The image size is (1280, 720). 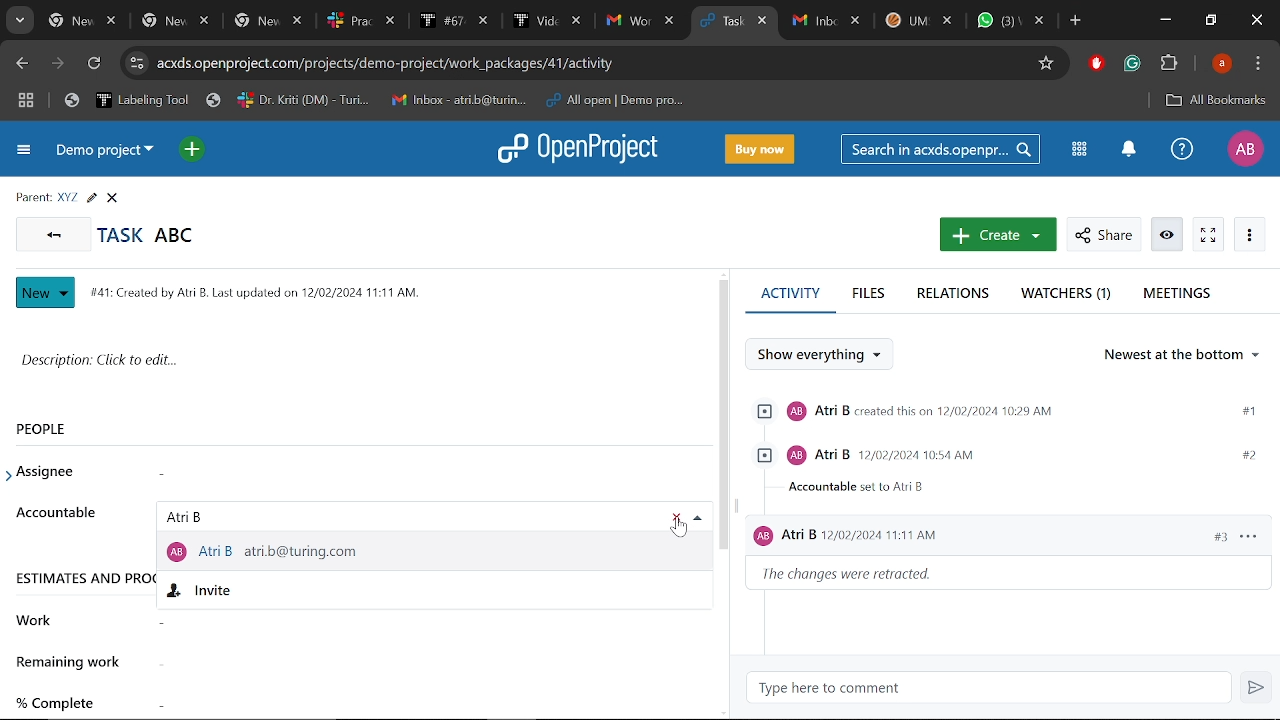 I want to click on Other tabs, so click(x=918, y=23).